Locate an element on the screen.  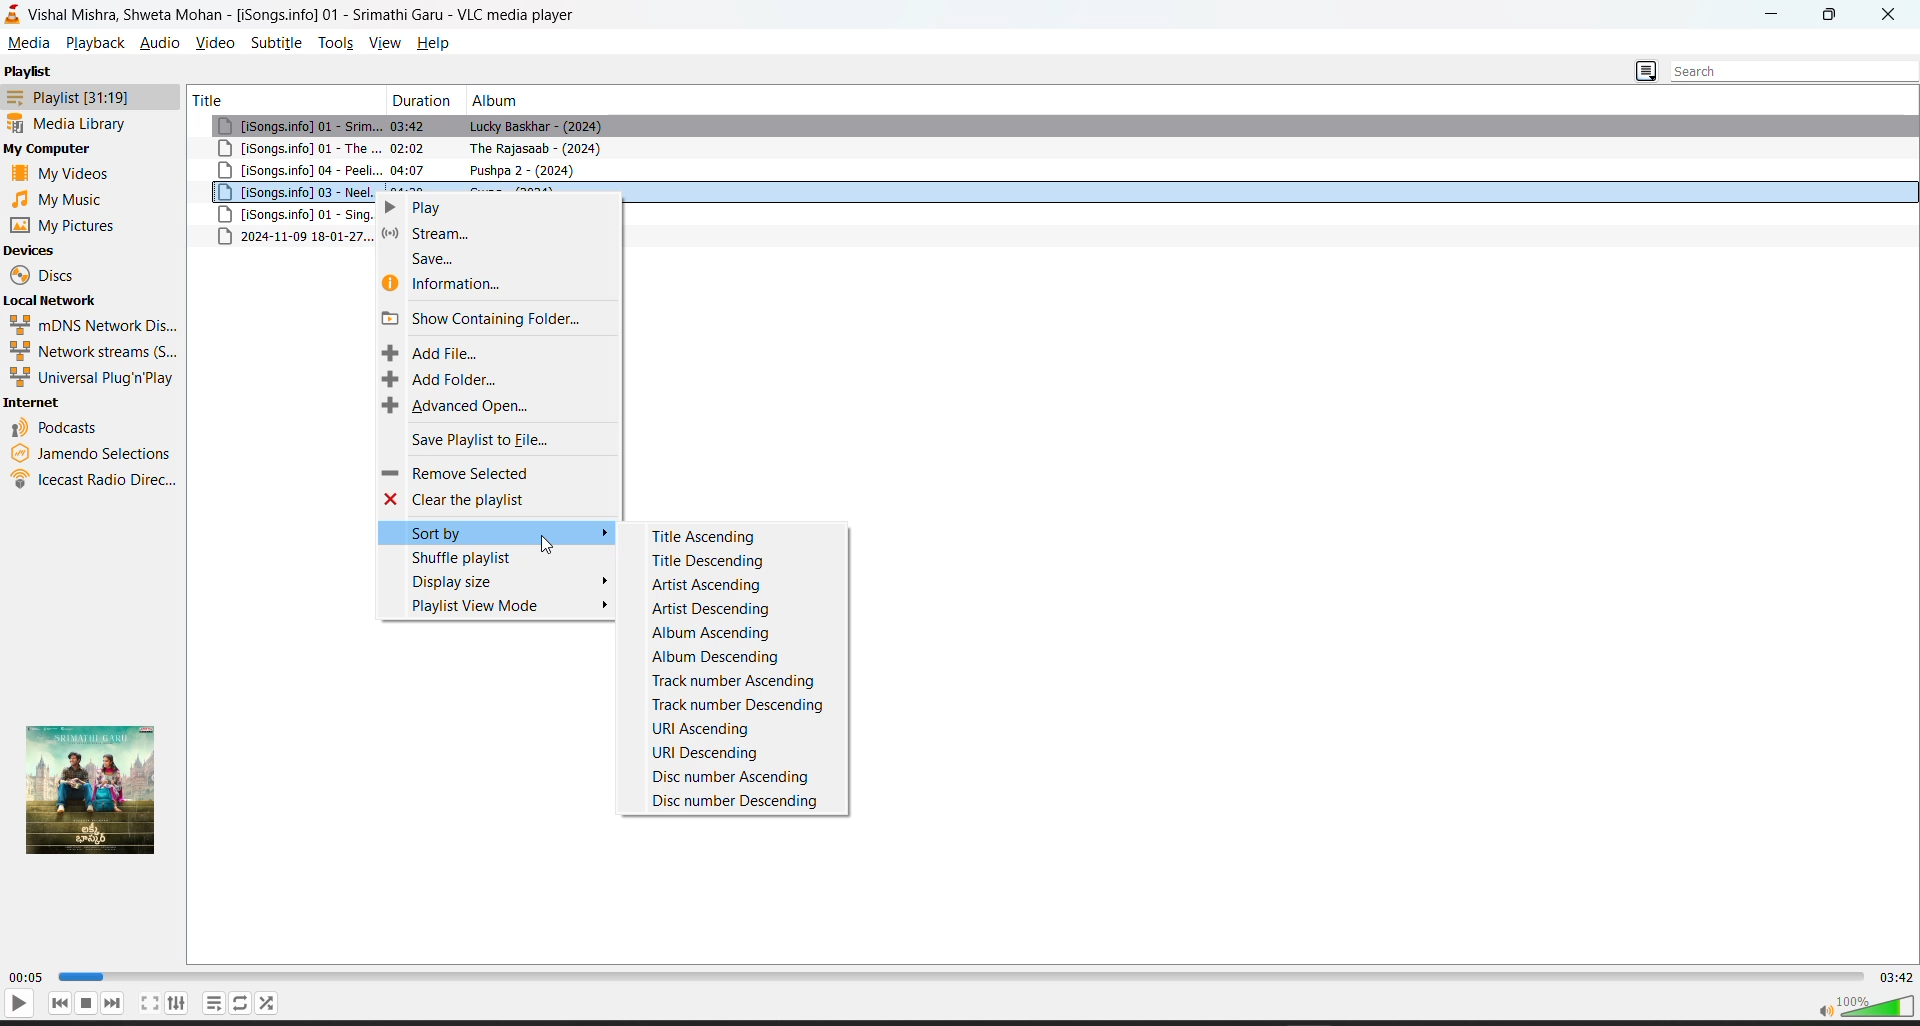
network streams is located at coordinates (94, 350).